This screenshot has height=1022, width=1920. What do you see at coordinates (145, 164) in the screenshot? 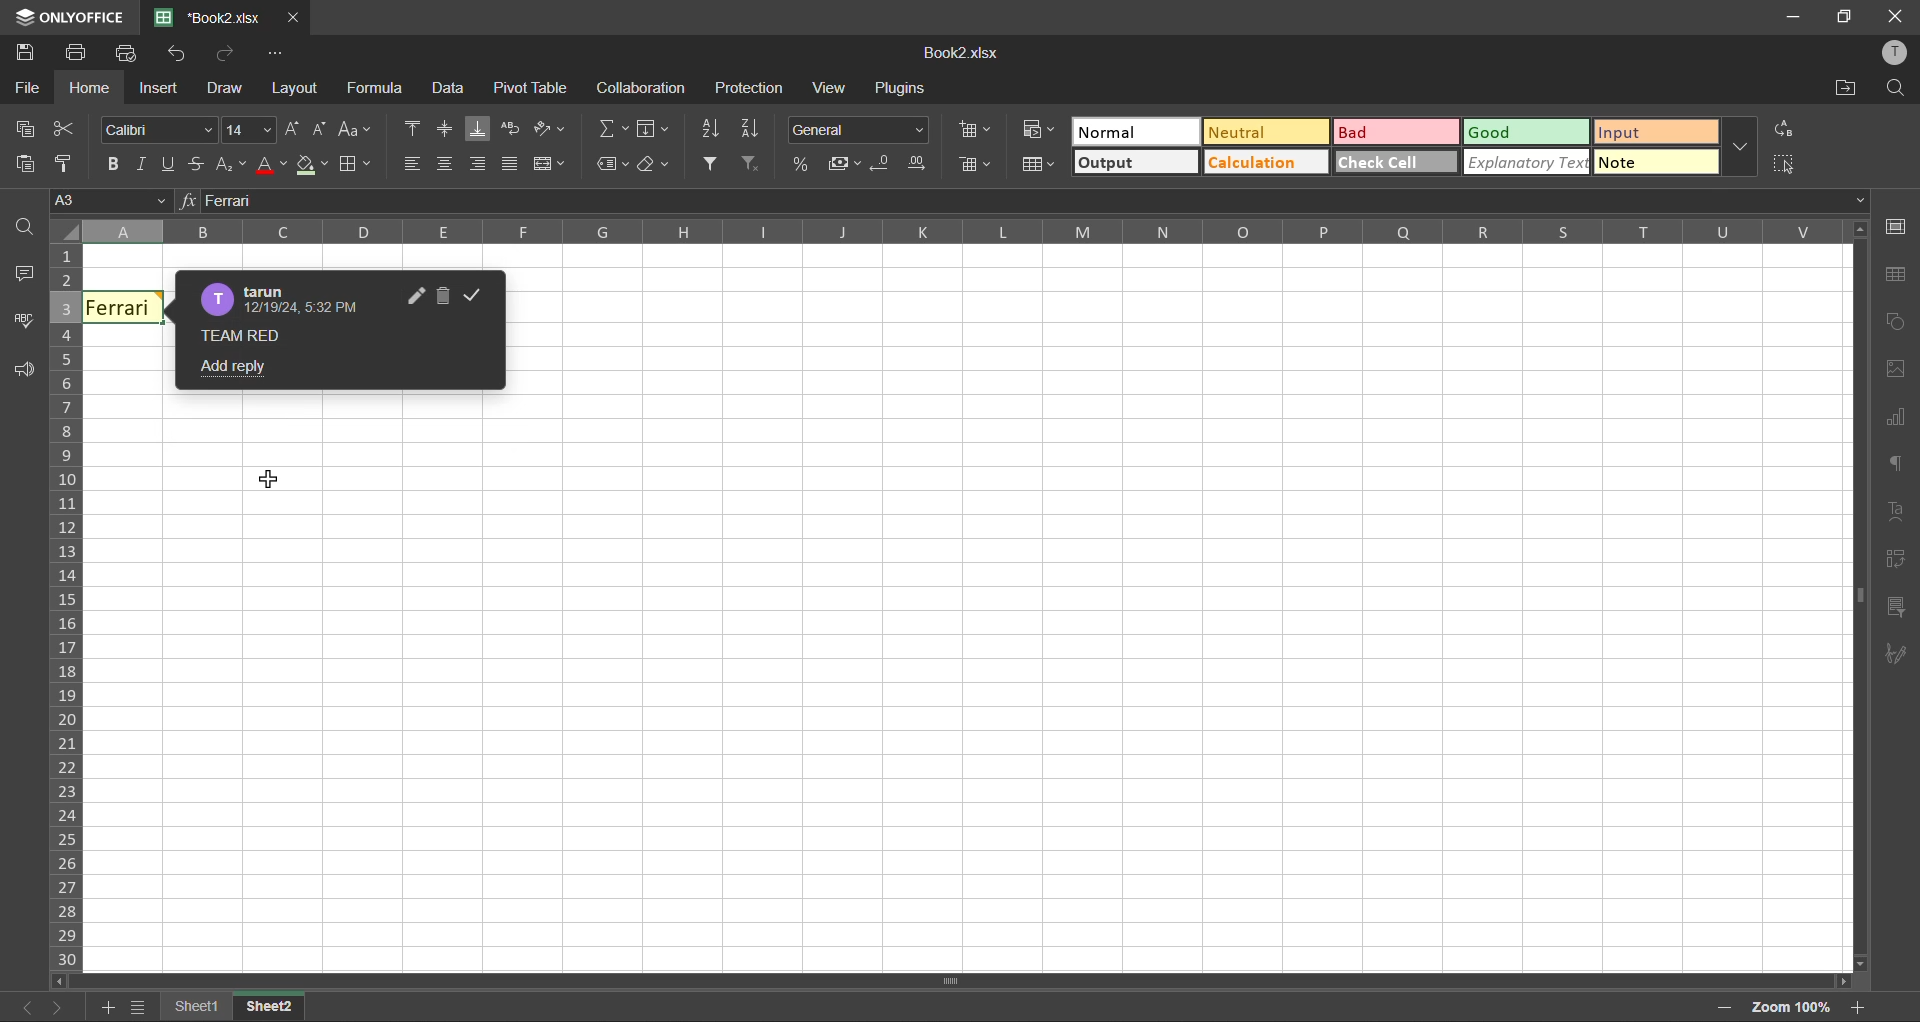
I see `italic` at bounding box center [145, 164].